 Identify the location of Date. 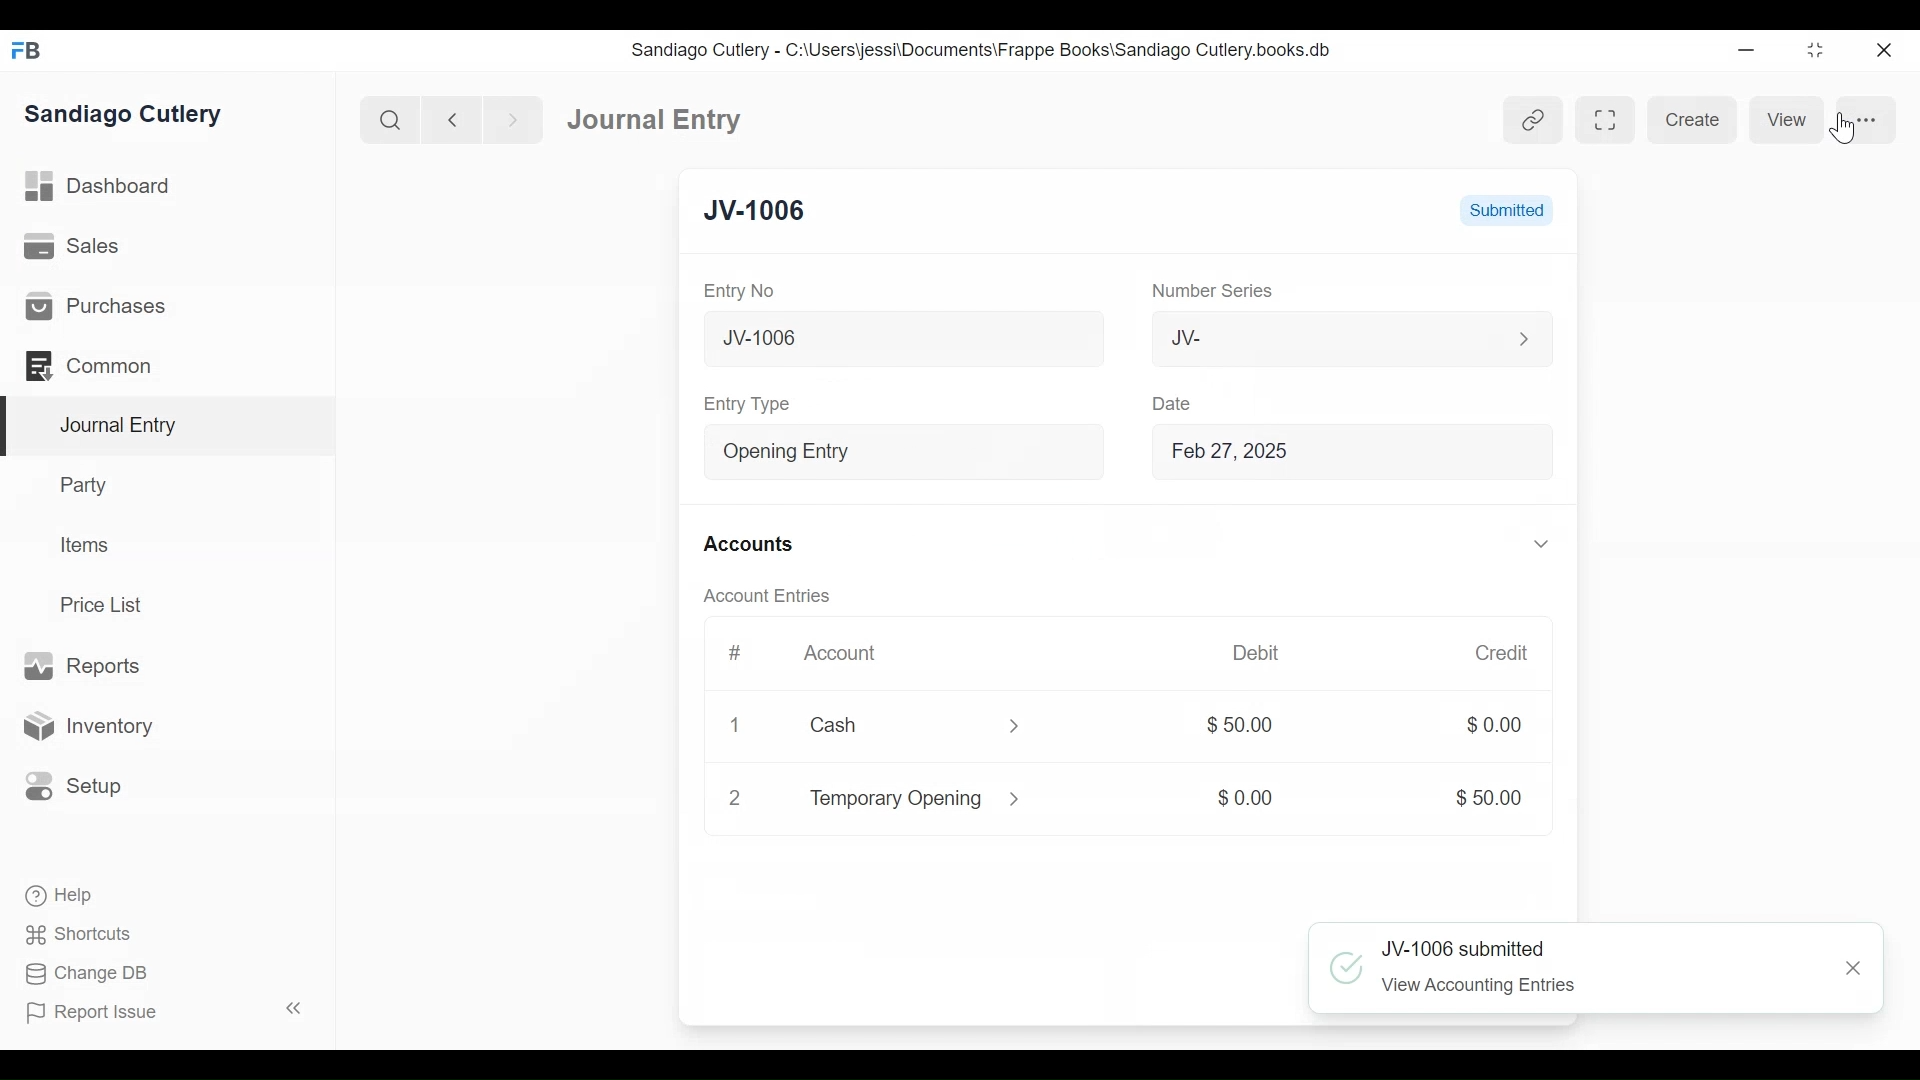
(1168, 403).